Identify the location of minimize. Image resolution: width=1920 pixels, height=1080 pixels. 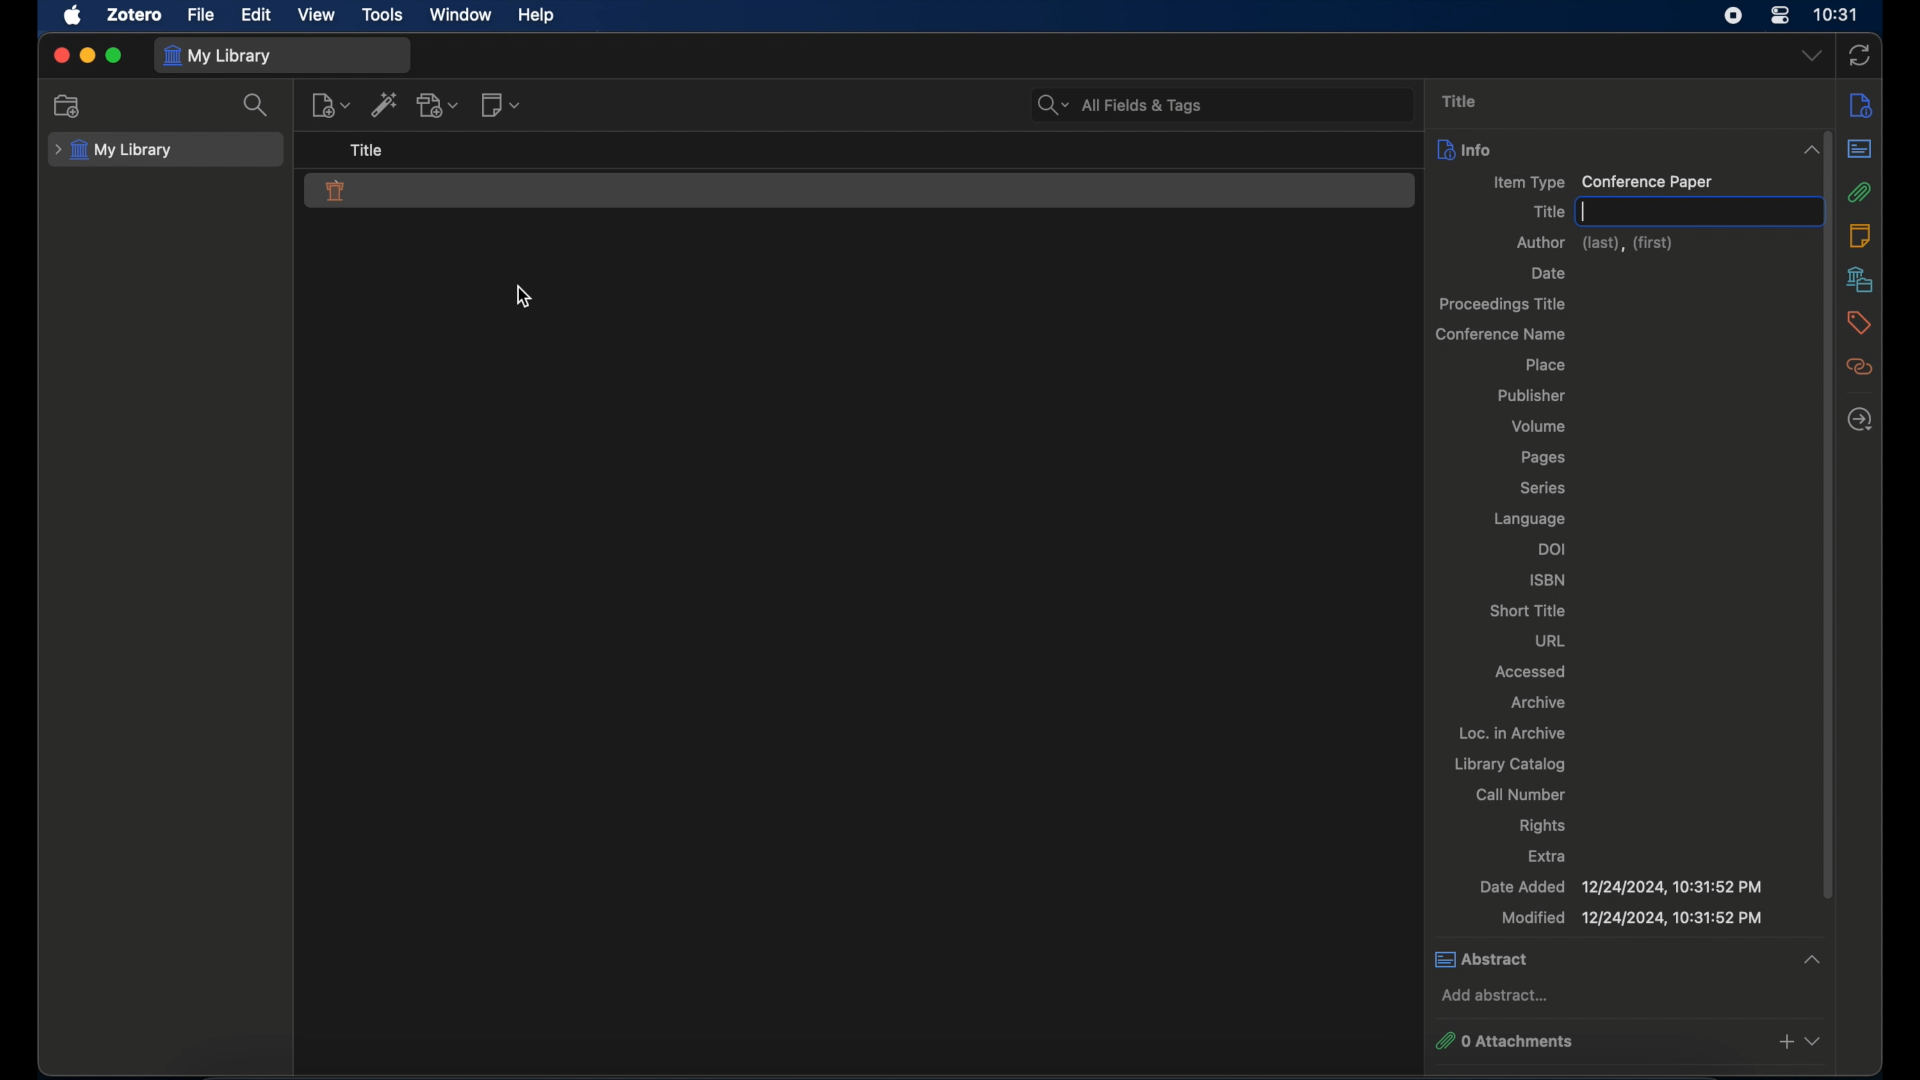
(86, 56).